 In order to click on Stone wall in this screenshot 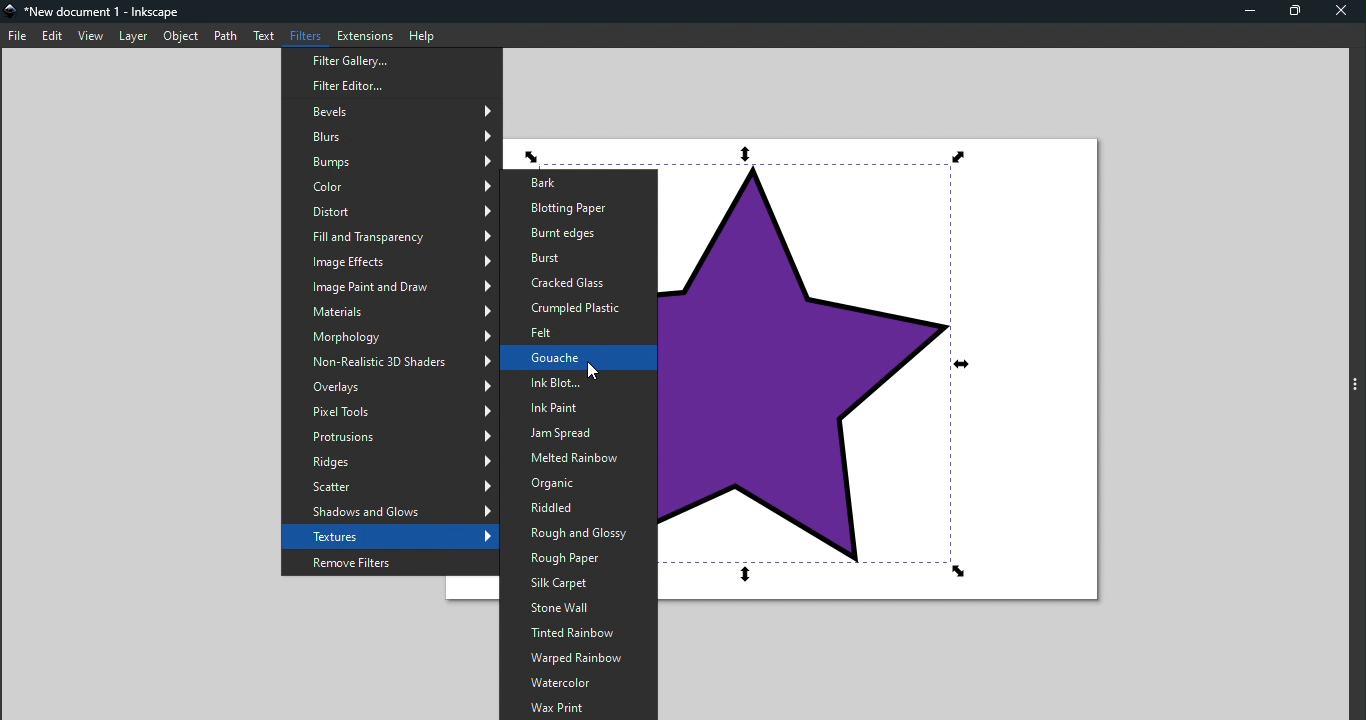, I will do `click(575, 608)`.